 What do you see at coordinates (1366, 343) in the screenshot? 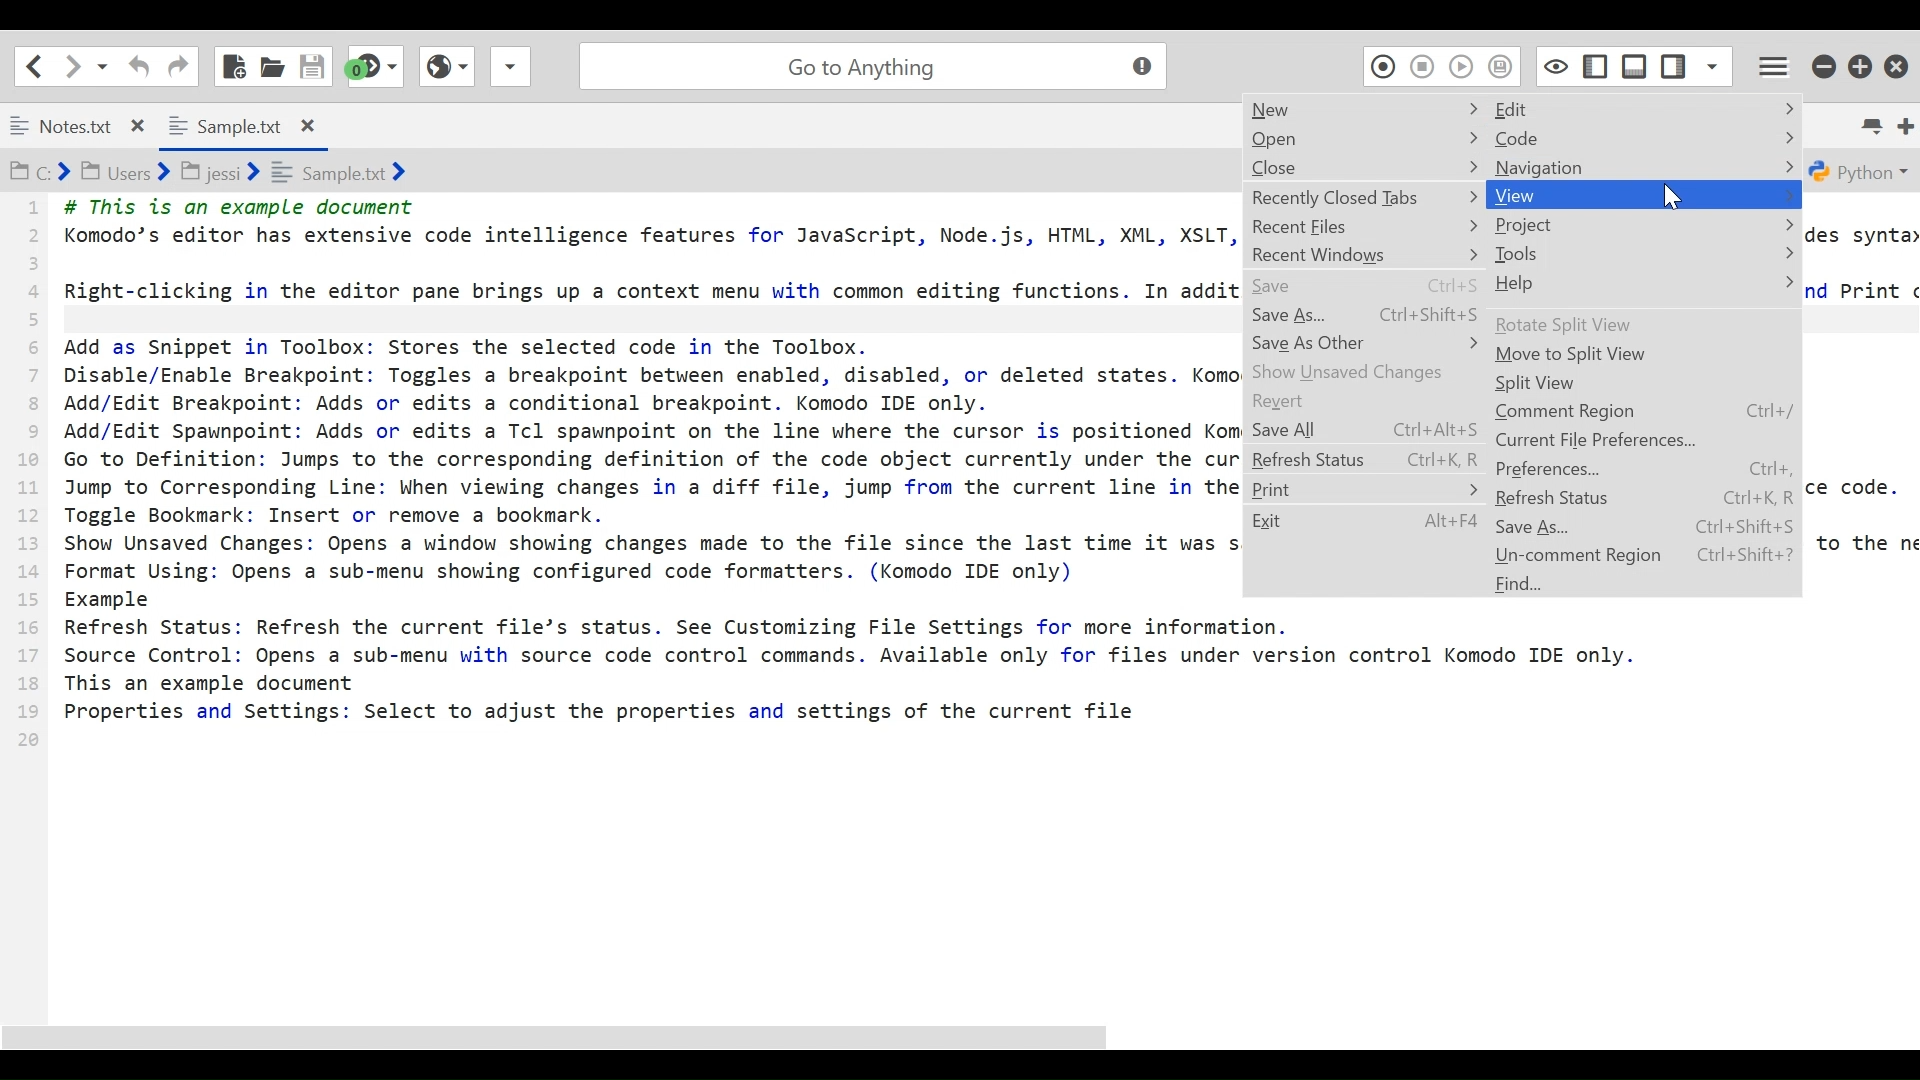
I see `Save As Other` at bounding box center [1366, 343].